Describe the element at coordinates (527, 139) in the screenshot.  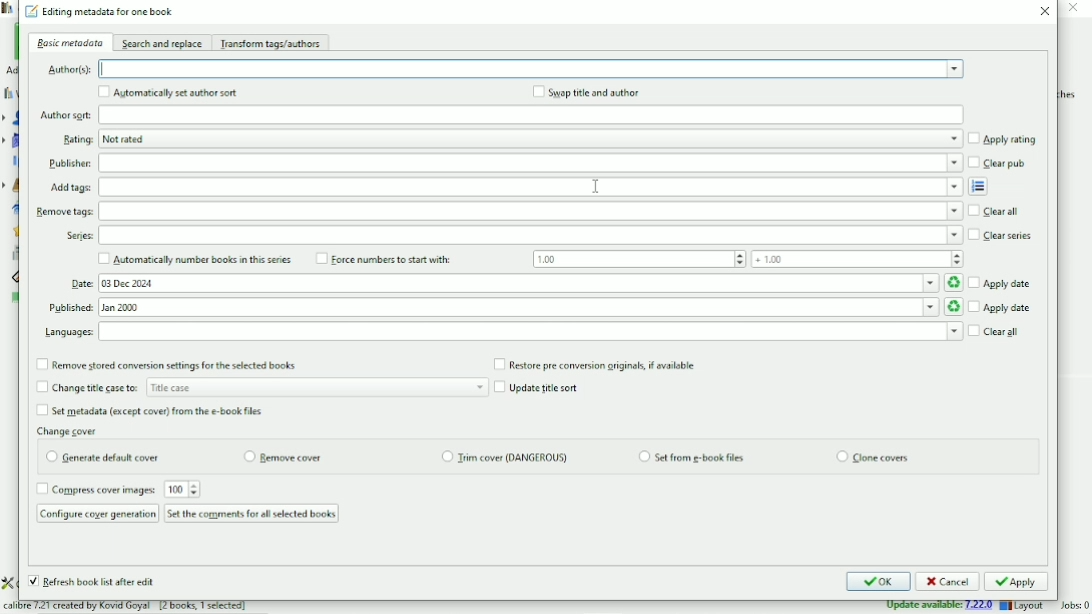
I see `Rating options` at that location.